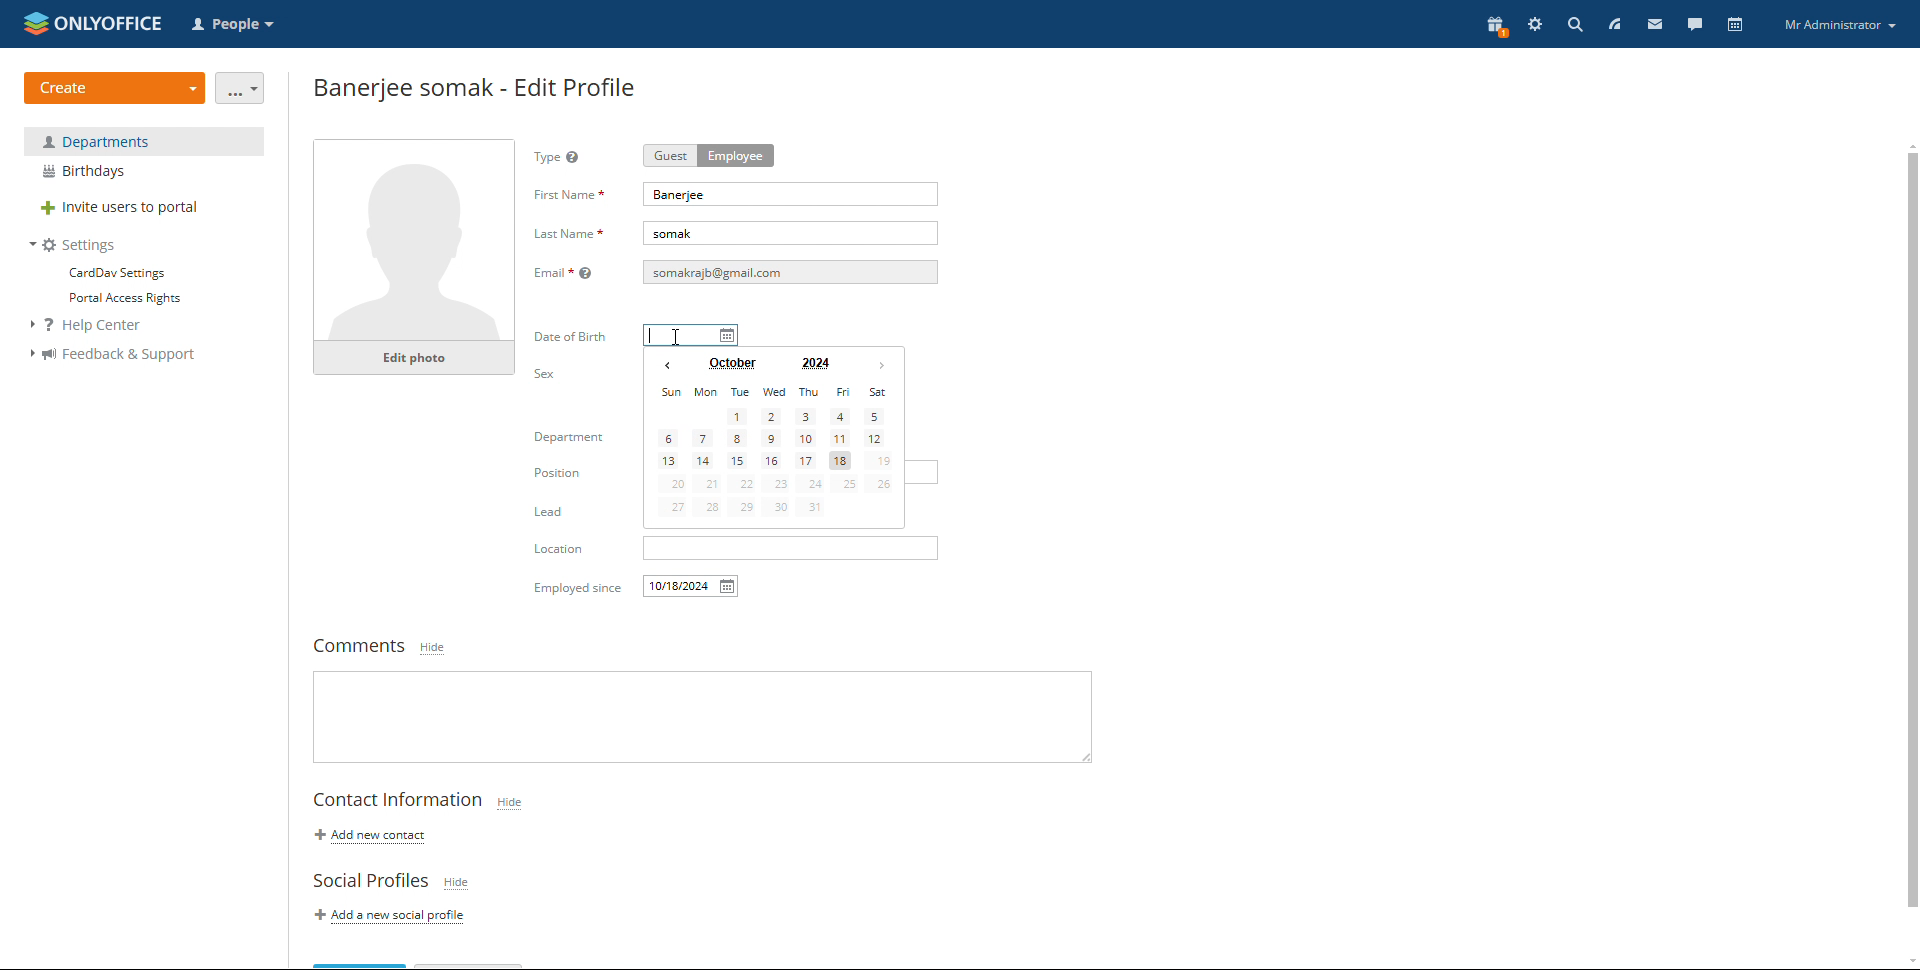  Describe the element at coordinates (573, 336) in the screenshot. I see `date of birth` at that location.